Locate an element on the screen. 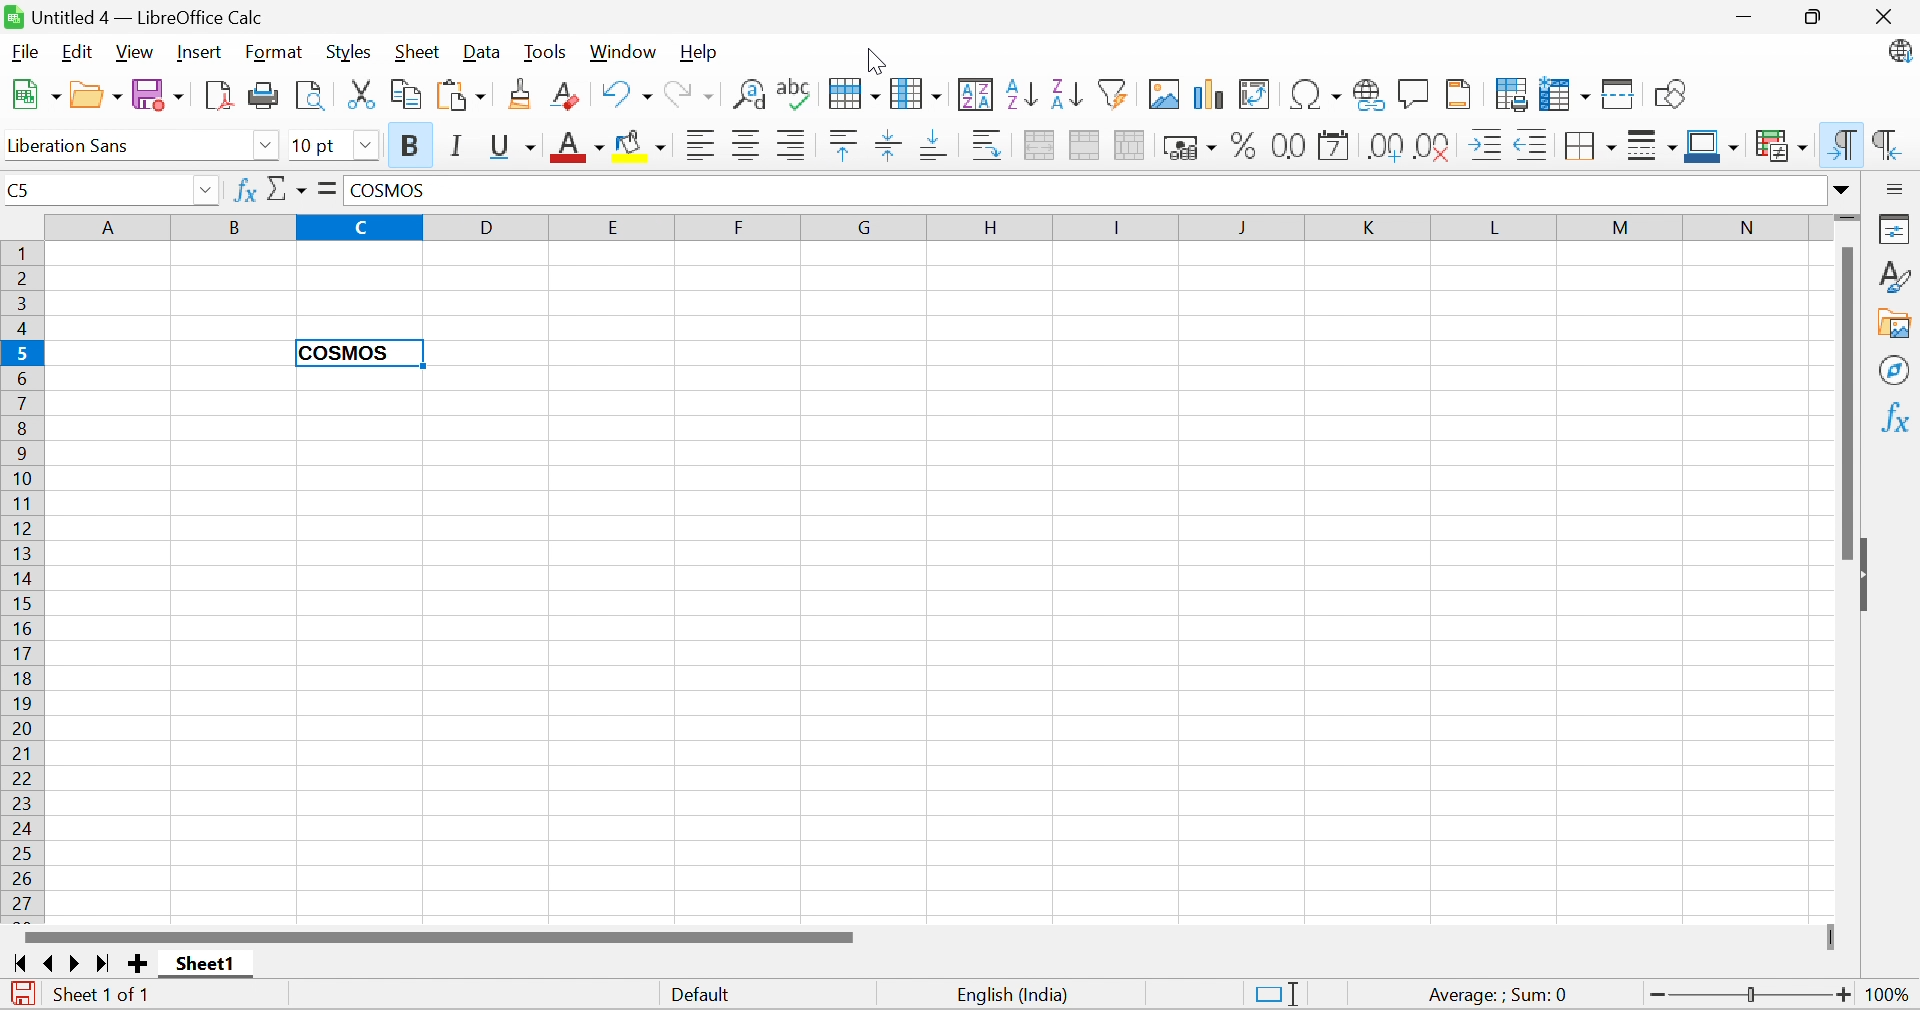 Image resolution: width=1920 pixels, height=1010 pixels. Remove Decimal Place is located at coordinates (1433, 146).